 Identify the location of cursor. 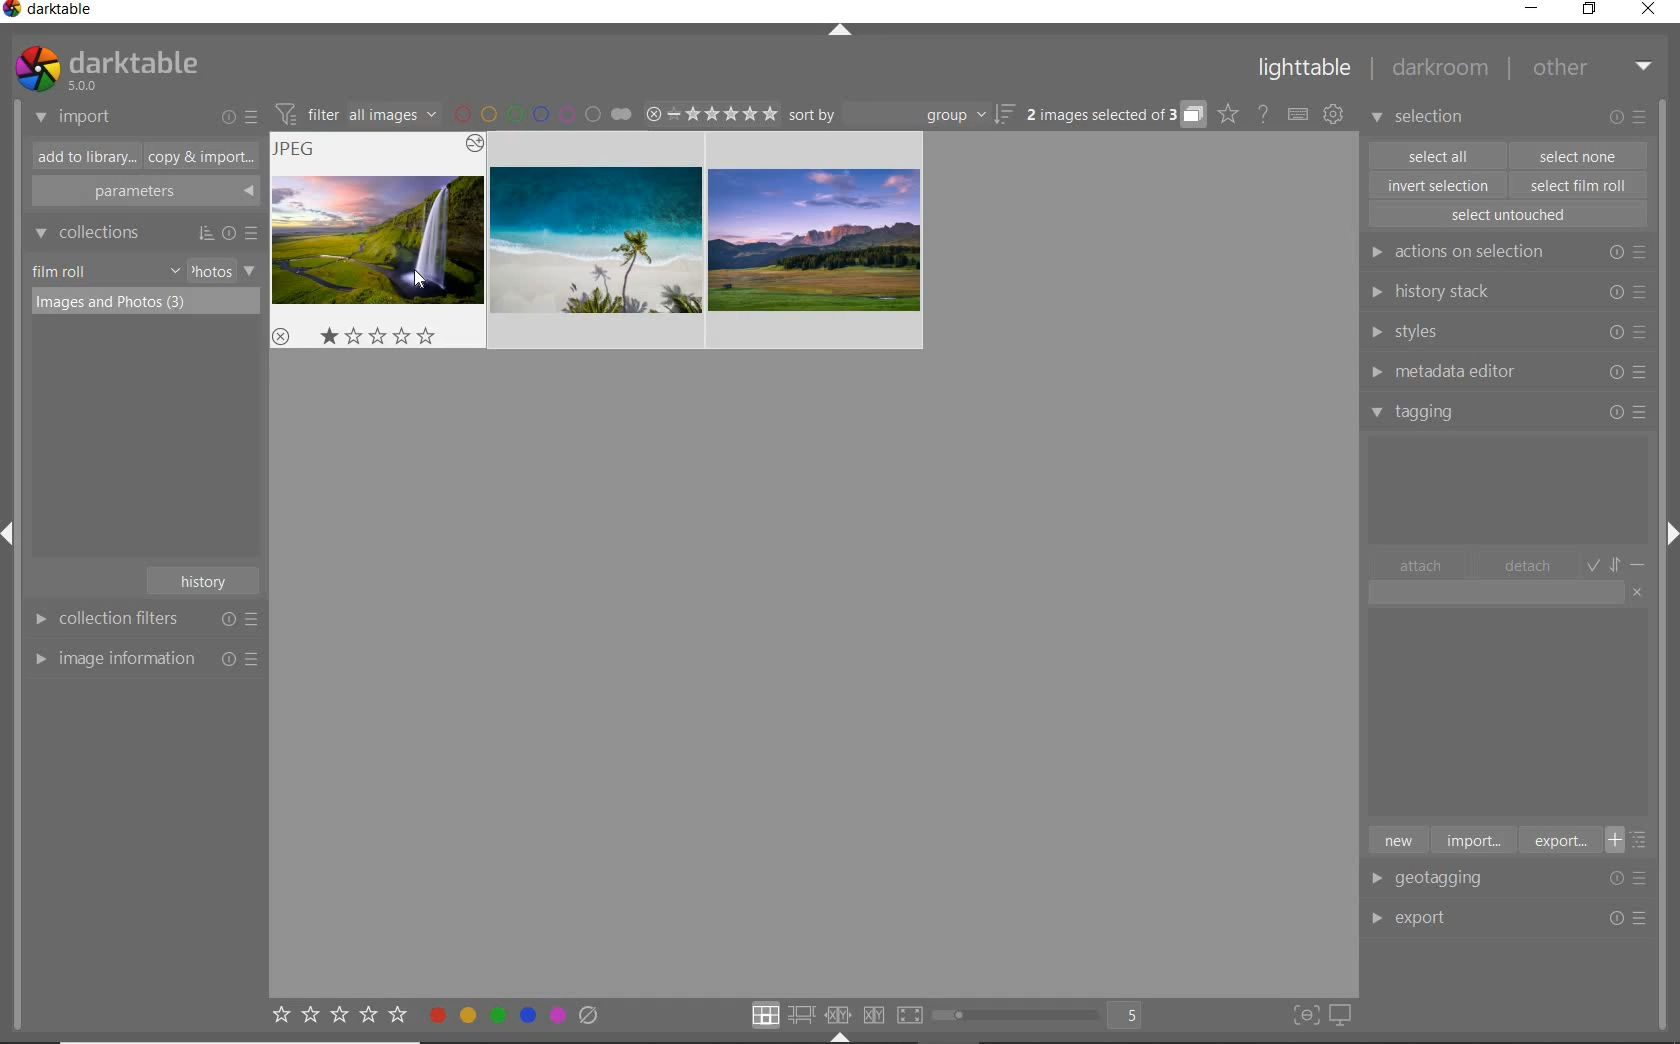
(415, 283).